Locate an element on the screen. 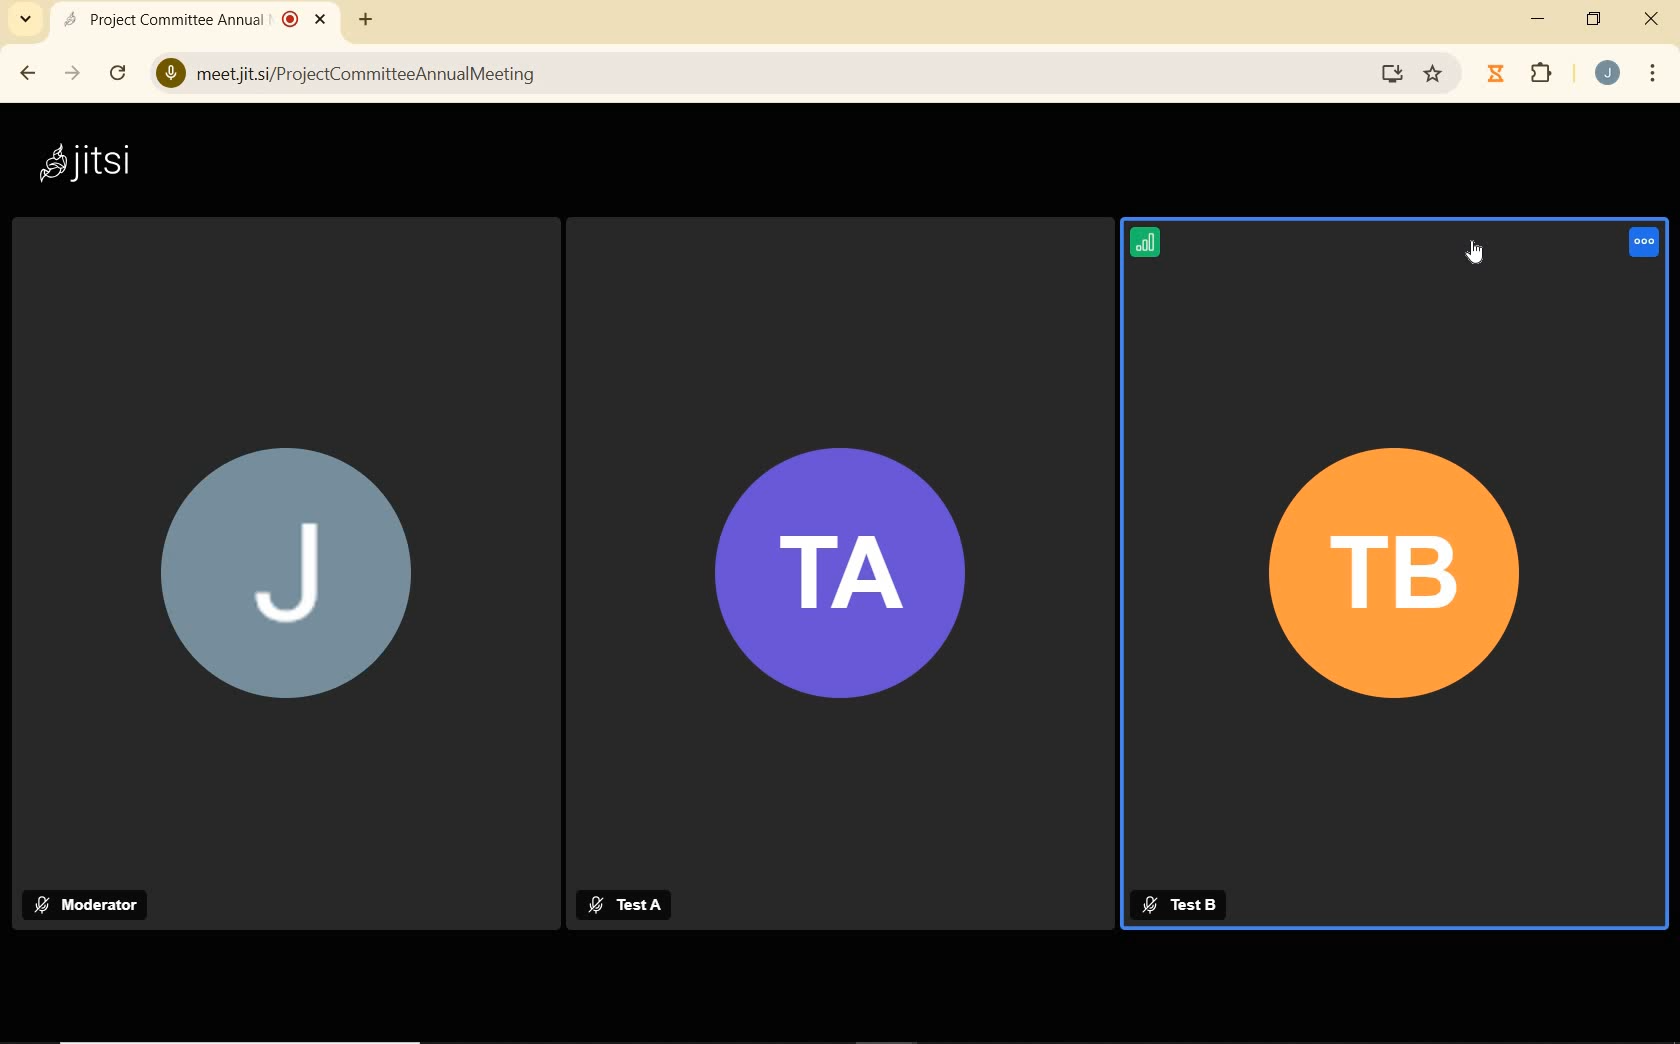 Image resolution: width=1680 pixels, height=1044 pixels. TA is located at coordinates (840, 579).